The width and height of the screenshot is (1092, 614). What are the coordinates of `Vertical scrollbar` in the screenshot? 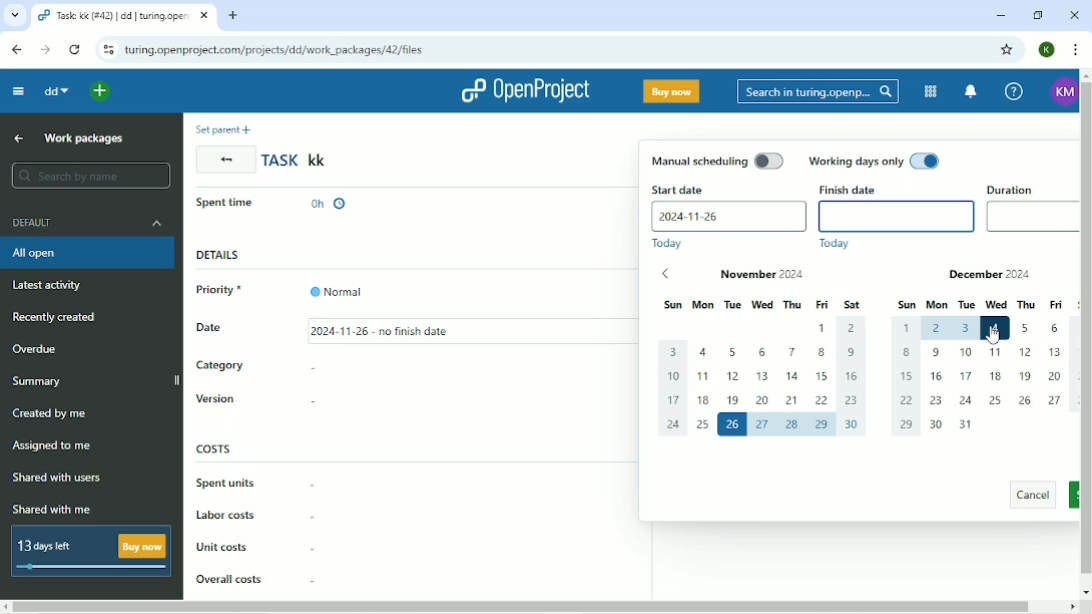 It's located at (1085, 332).